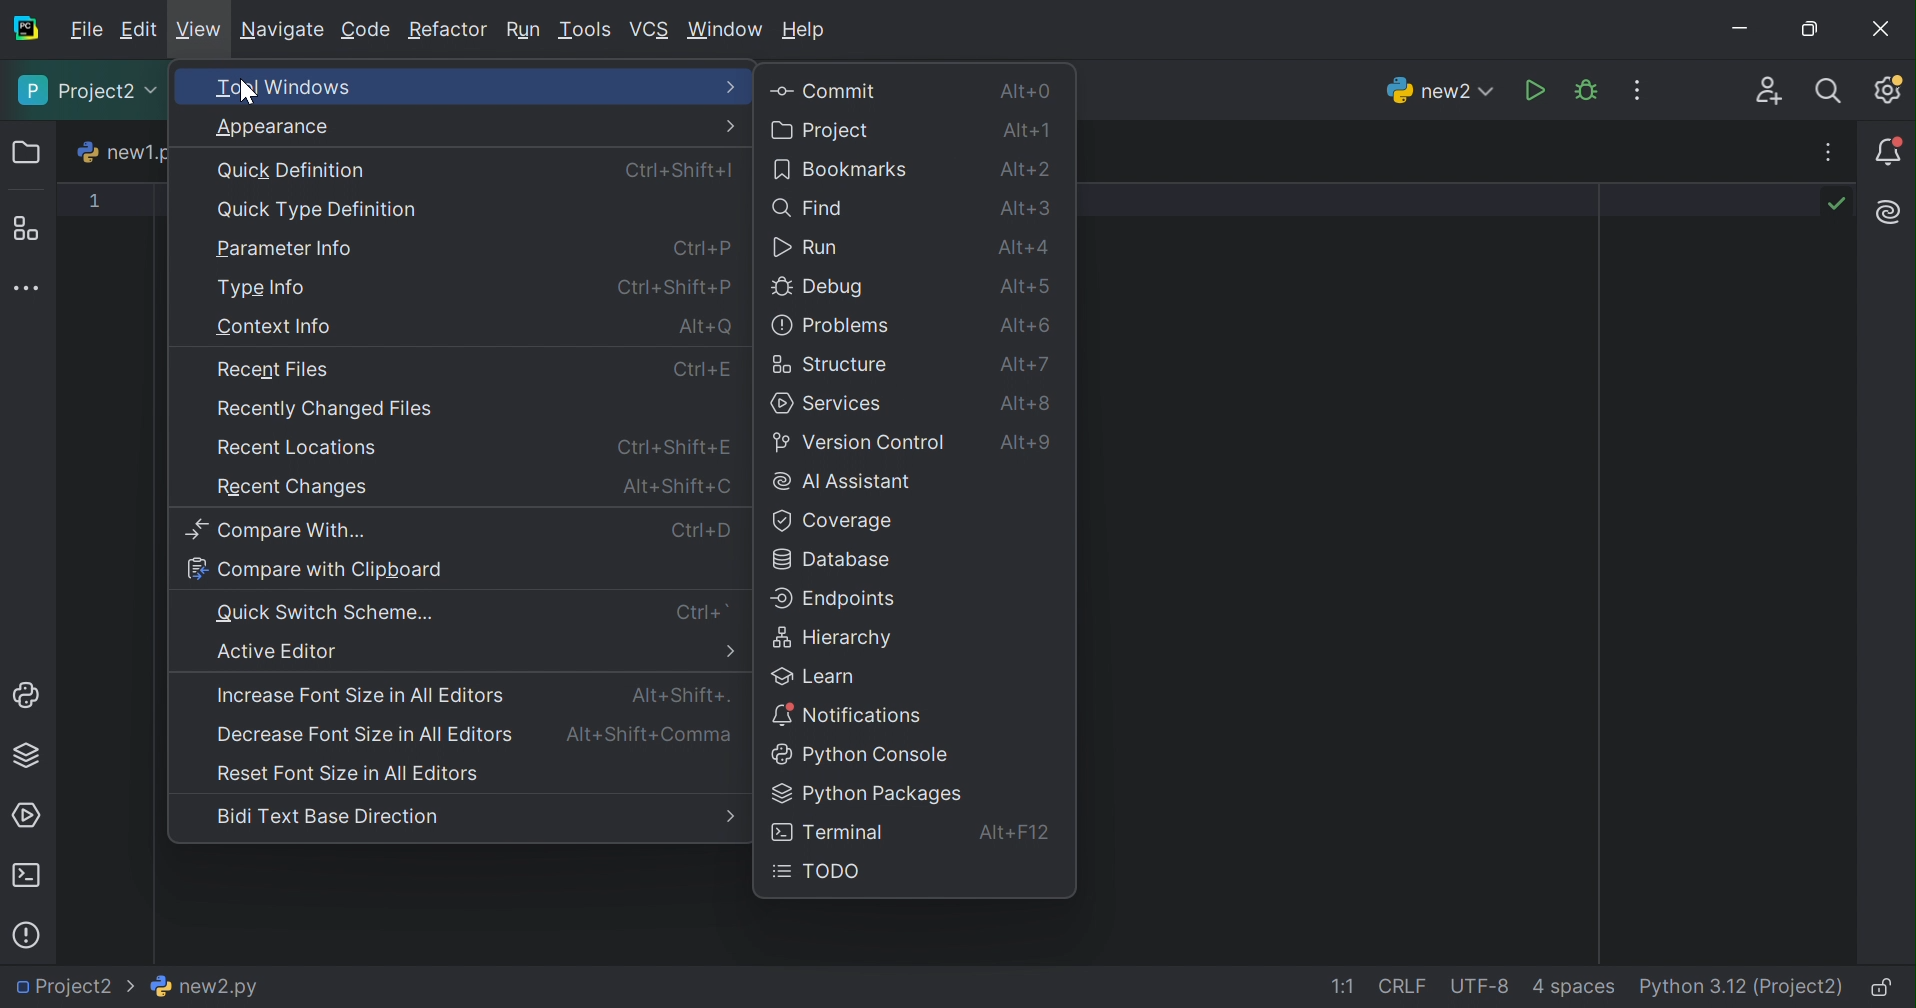 Image resolution: width=1916 pixels, height=1008 pixels. I want to click on Compare with clipboard, so click(317, 570).